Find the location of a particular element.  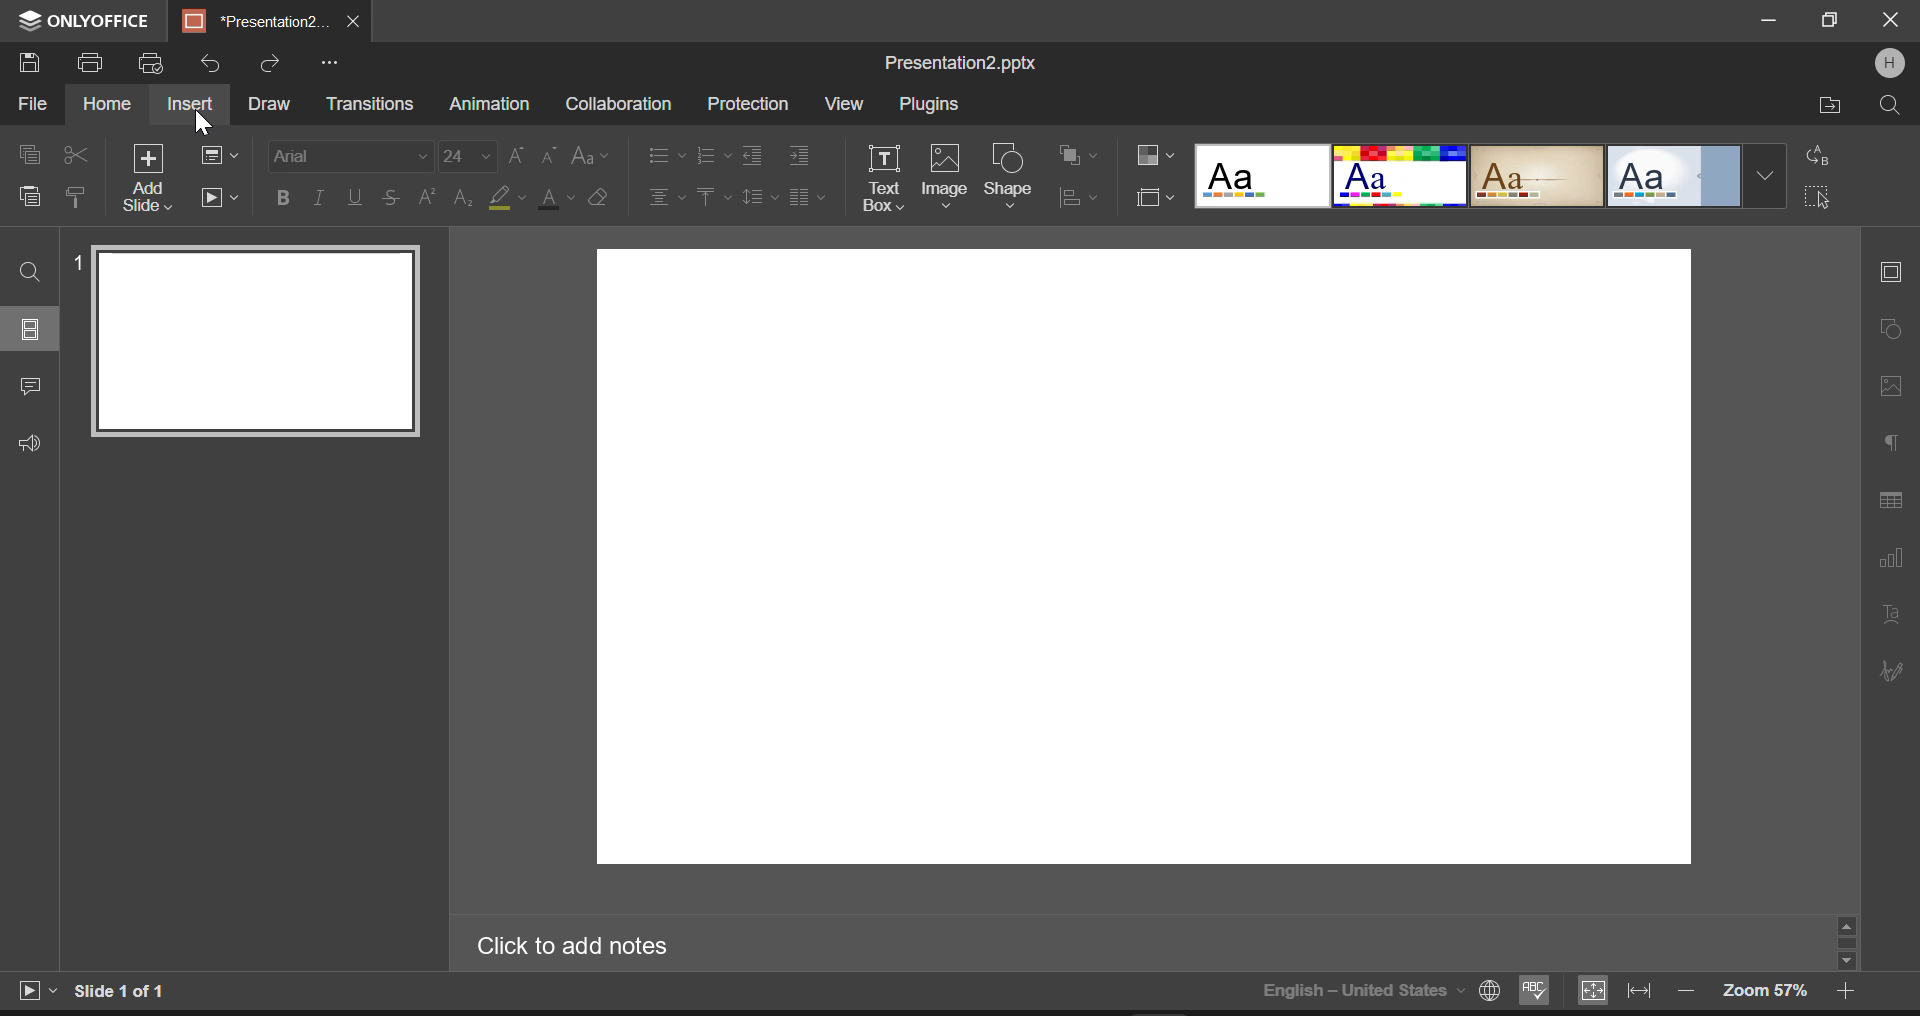

Picture Settings is located at coordinates (1886, 385).